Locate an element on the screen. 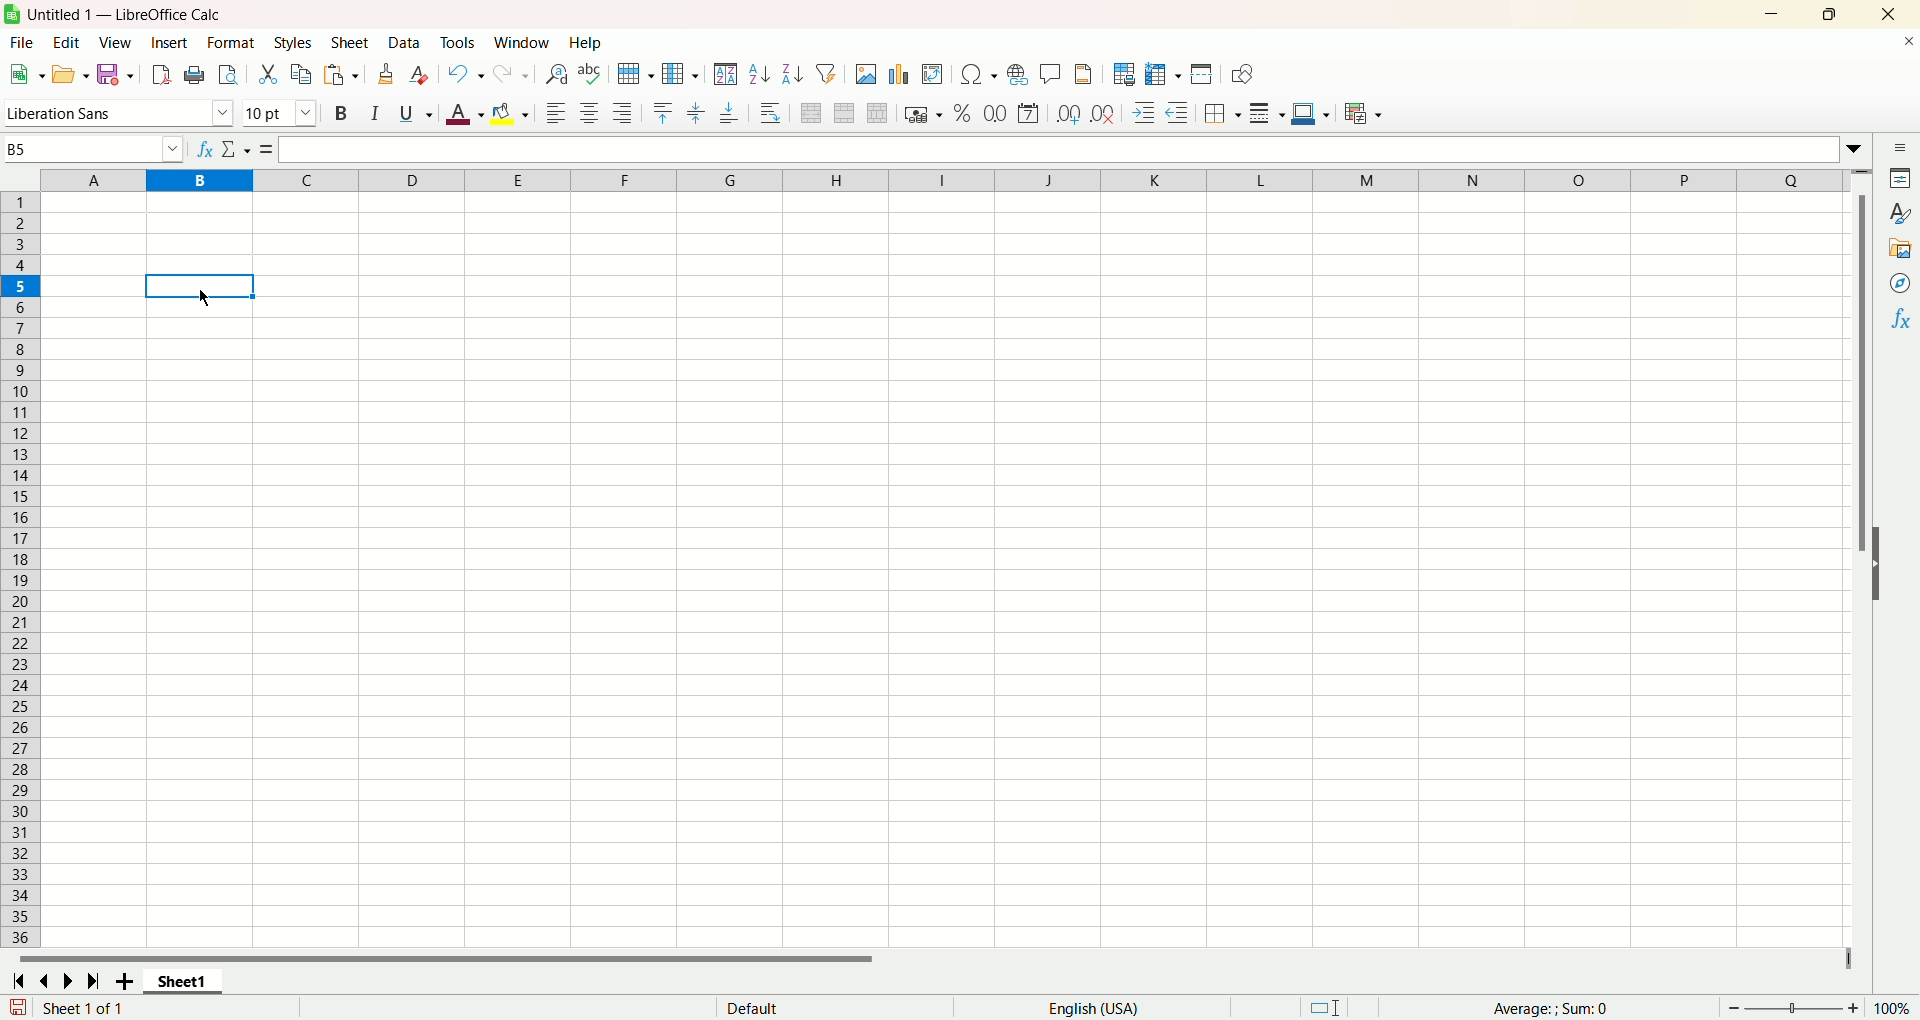 This screenshot has width=1920, height=1020. Liberation Sans is located at coordinates (119, 116).